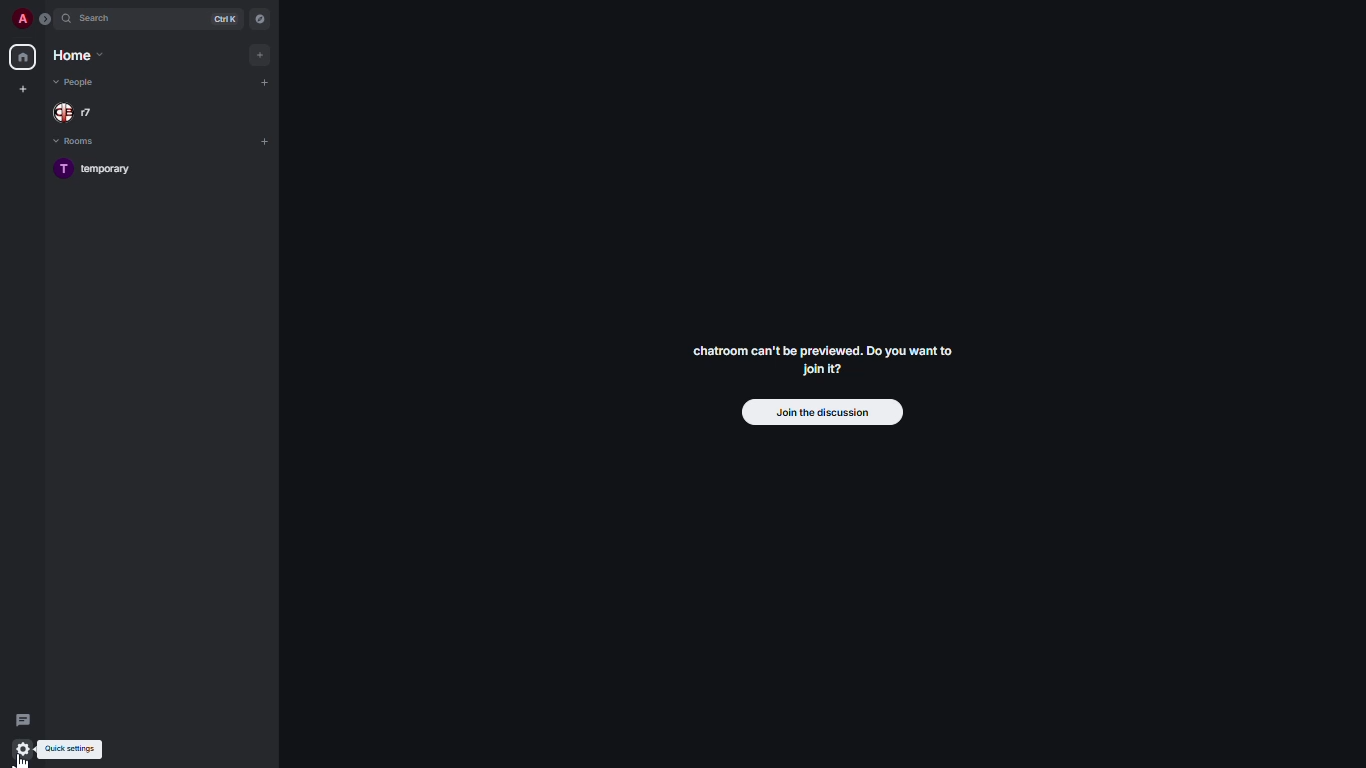 The width and height of the screenshot is (1366, 768). Describe the element at coordinates (24, 18) in the screenshot. I see `profile` at that location.